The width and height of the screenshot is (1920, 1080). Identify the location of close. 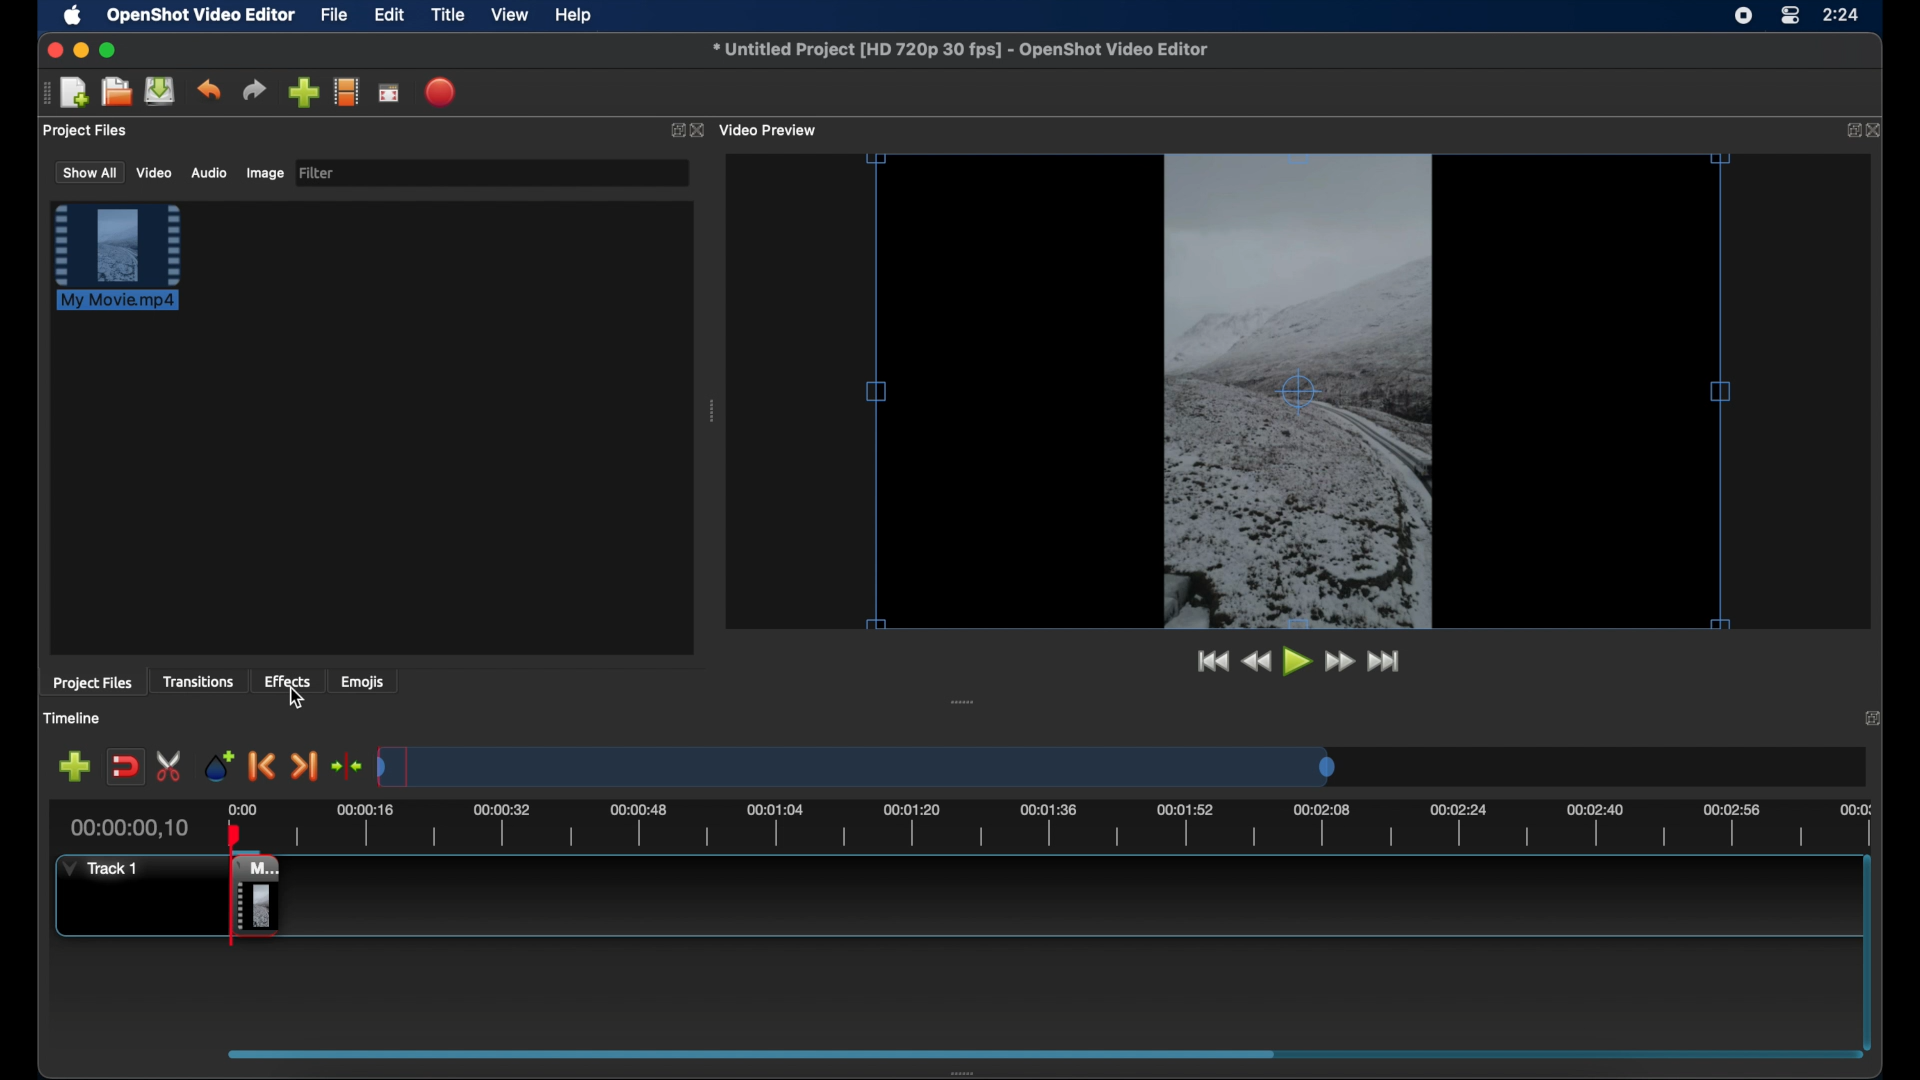
(1872, 716).